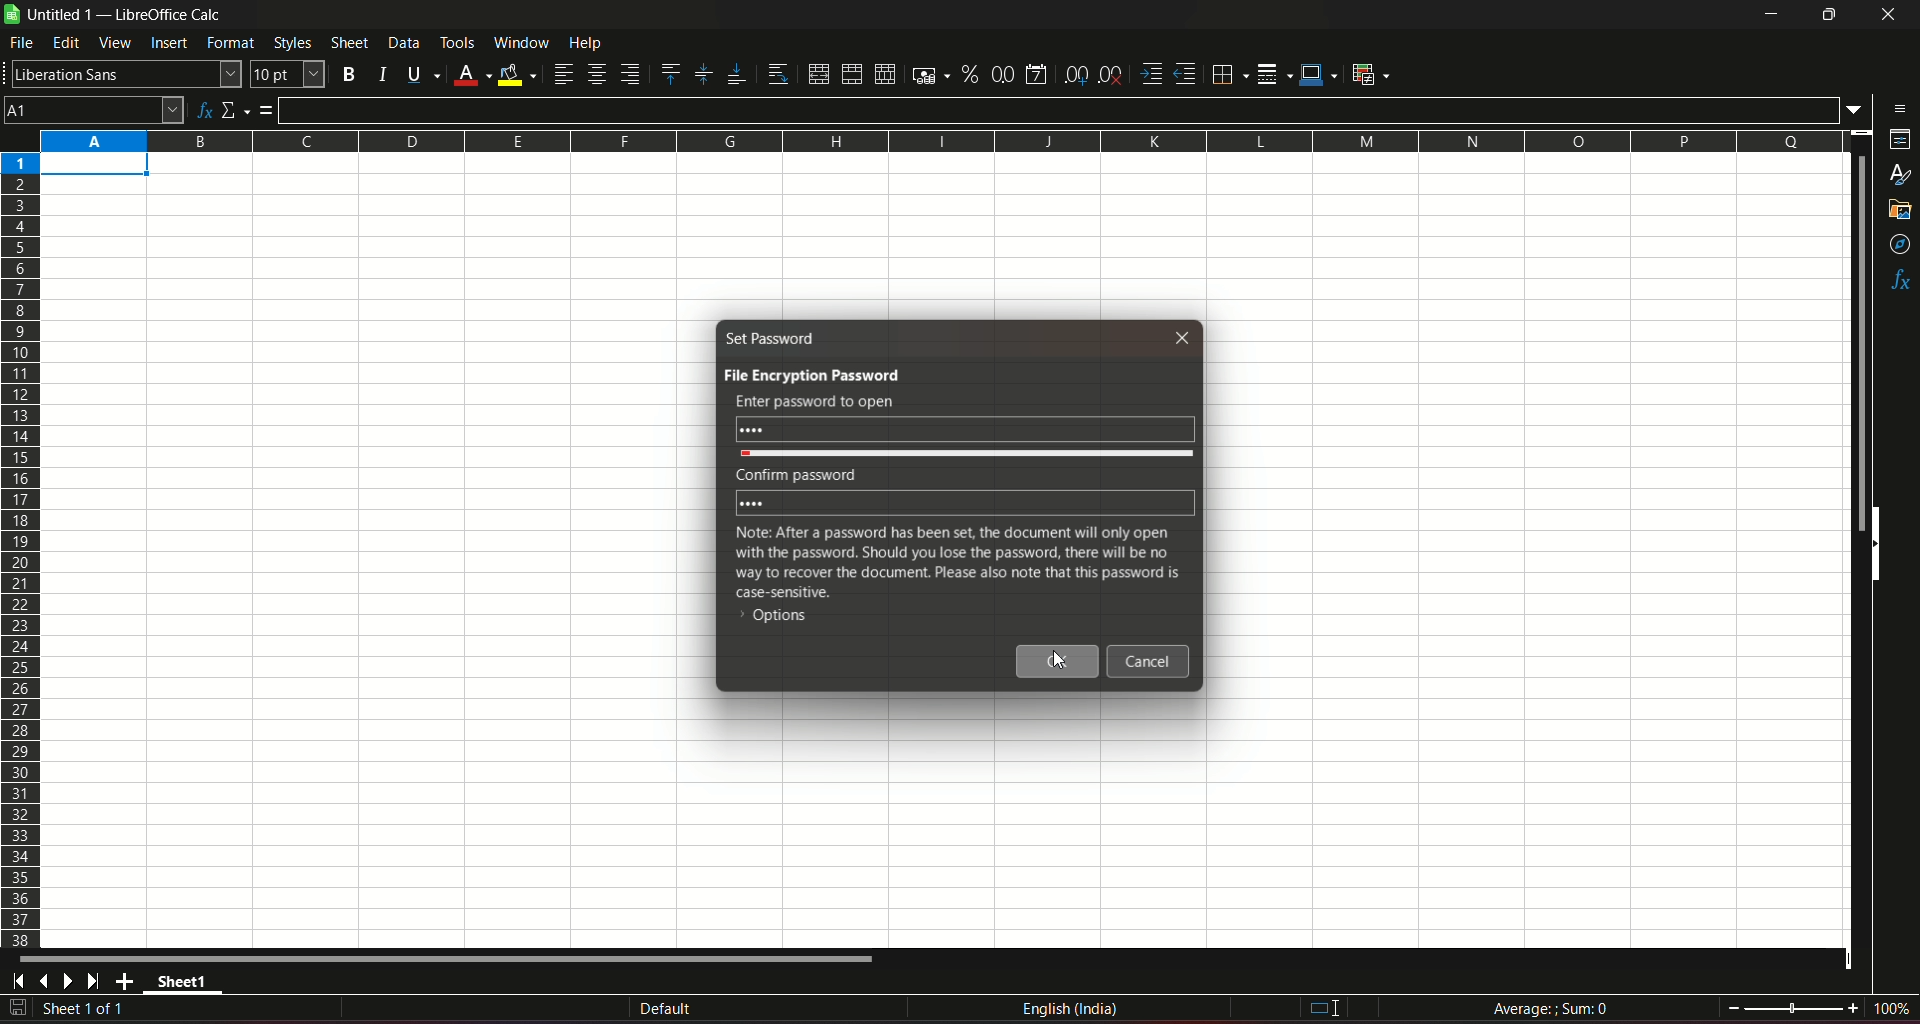 The height and width of the screenshot is (1024, 1920). Describe the element at coordinates (470, 72) in the screenshot. I see `Font color` at that location.